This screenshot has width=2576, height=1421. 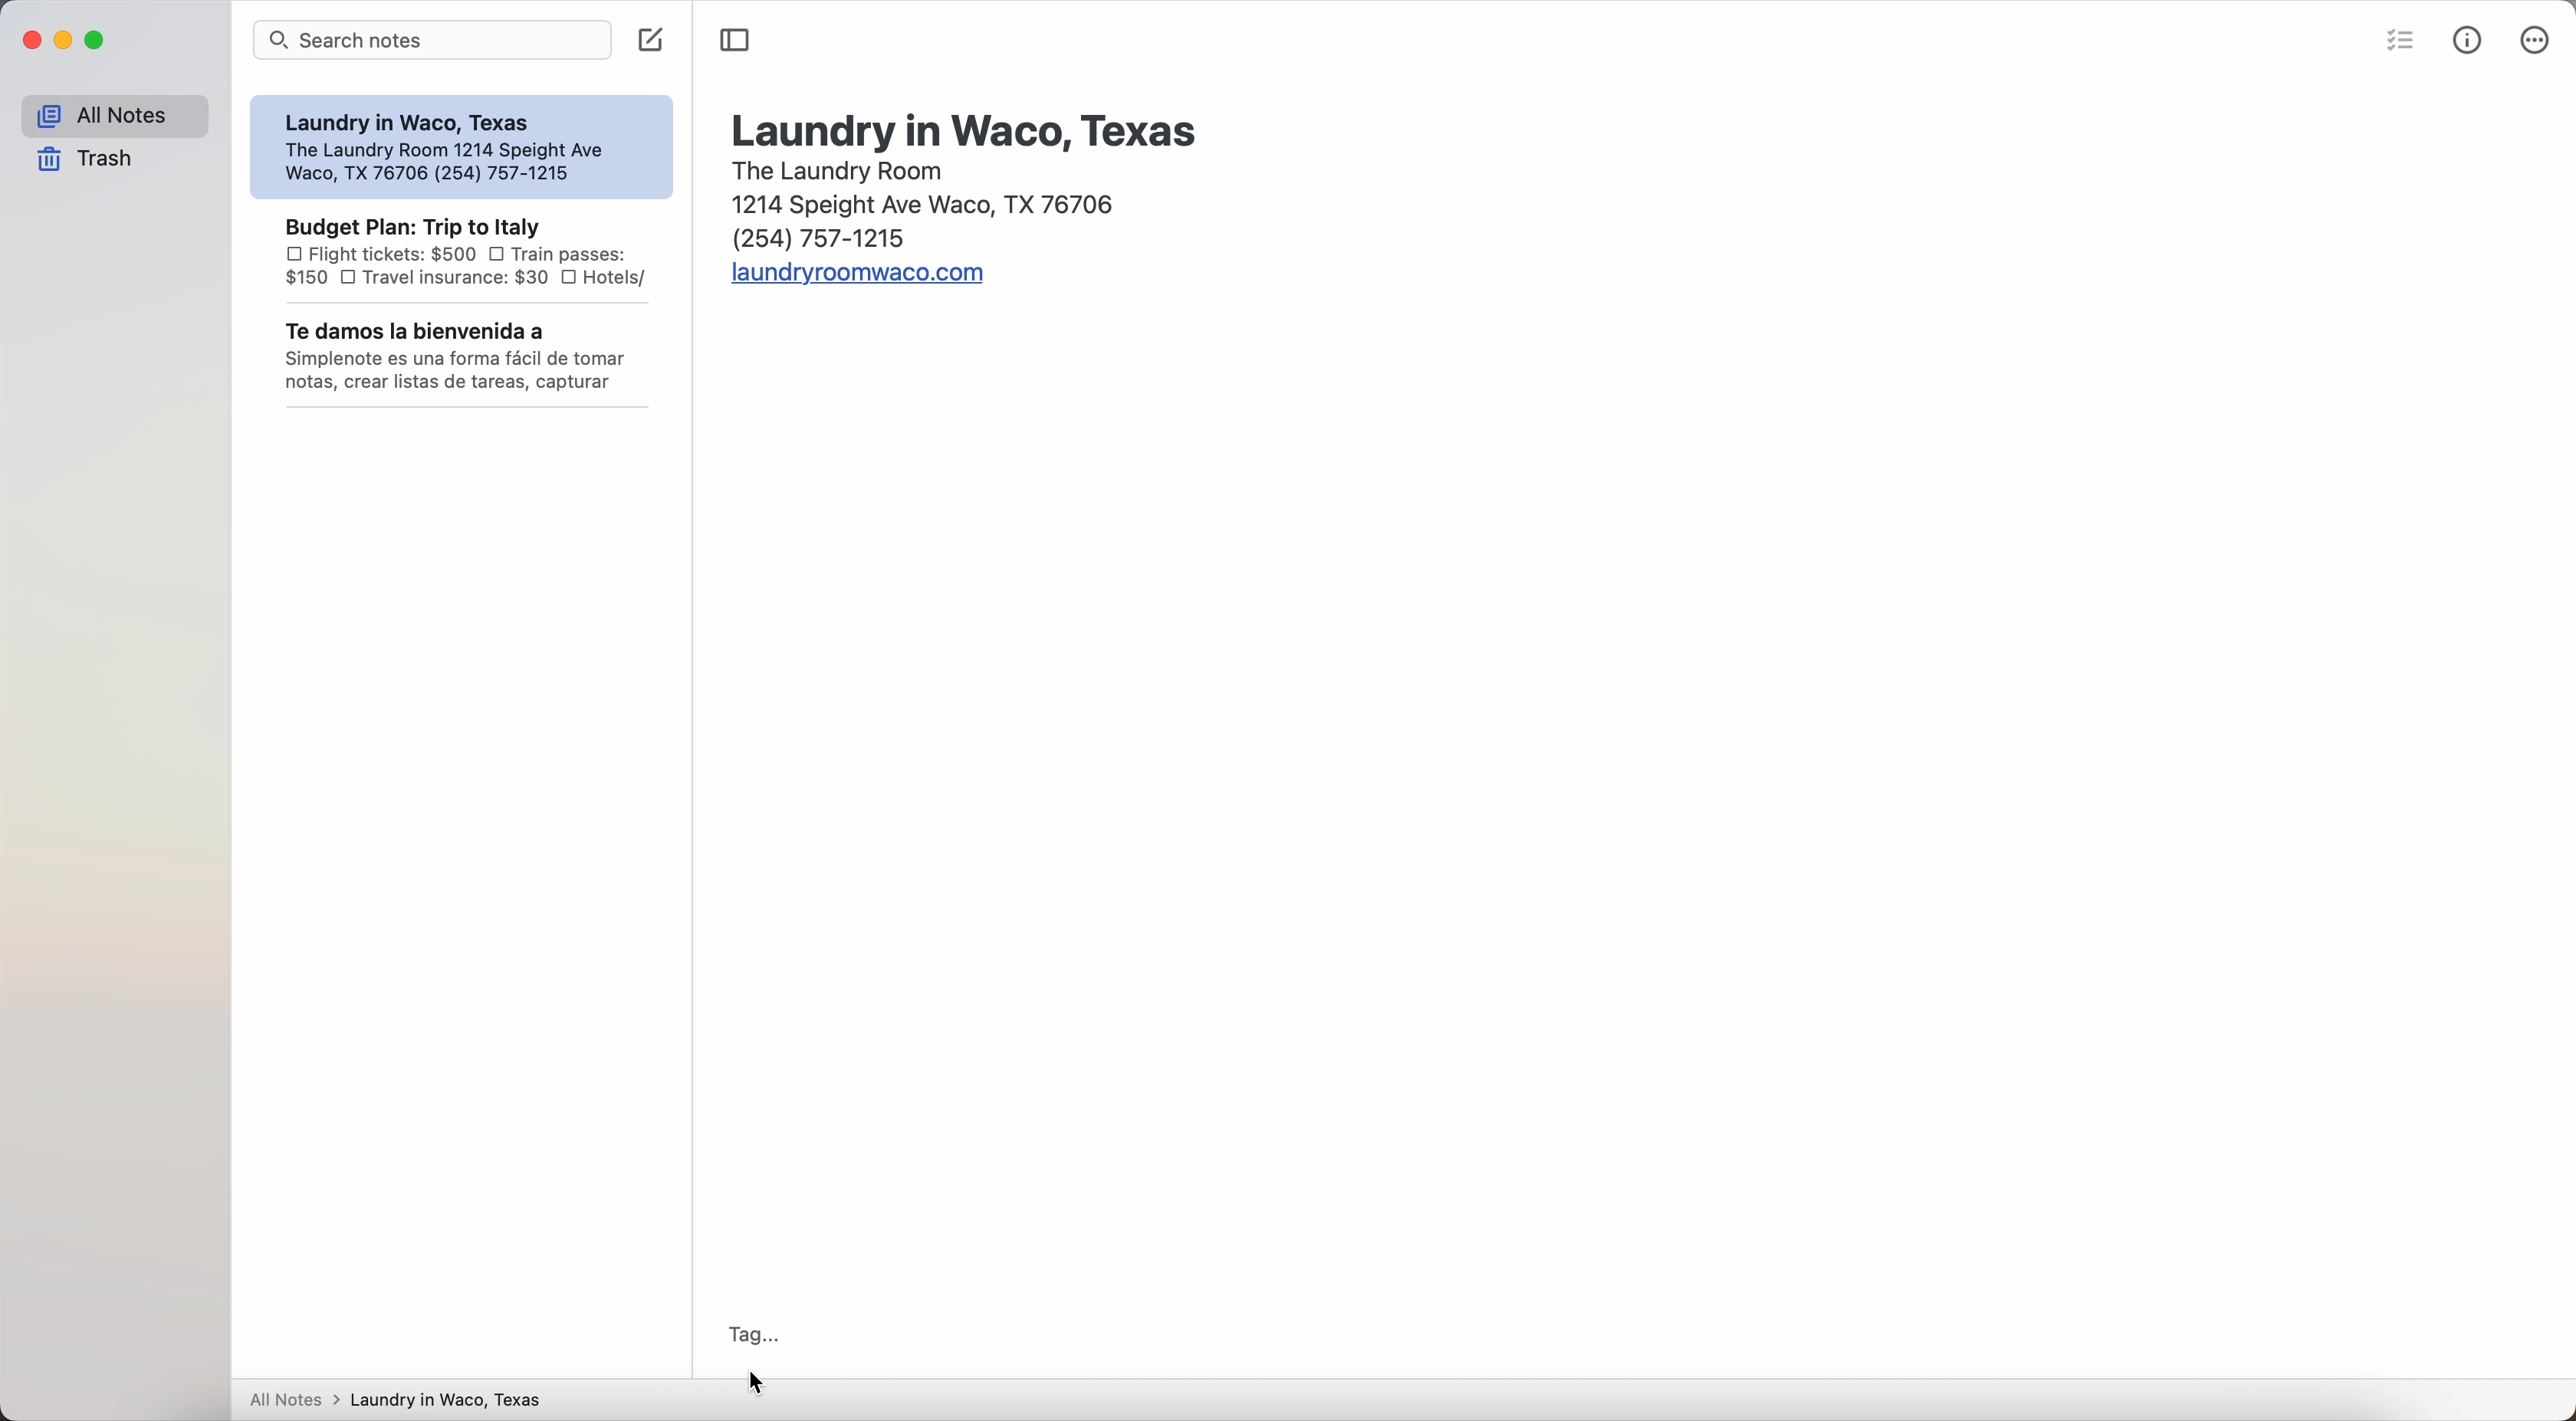 What do you see at coordinates (652, 39) in the screenshot?
I see `create note` at bounding box center [652, 39].